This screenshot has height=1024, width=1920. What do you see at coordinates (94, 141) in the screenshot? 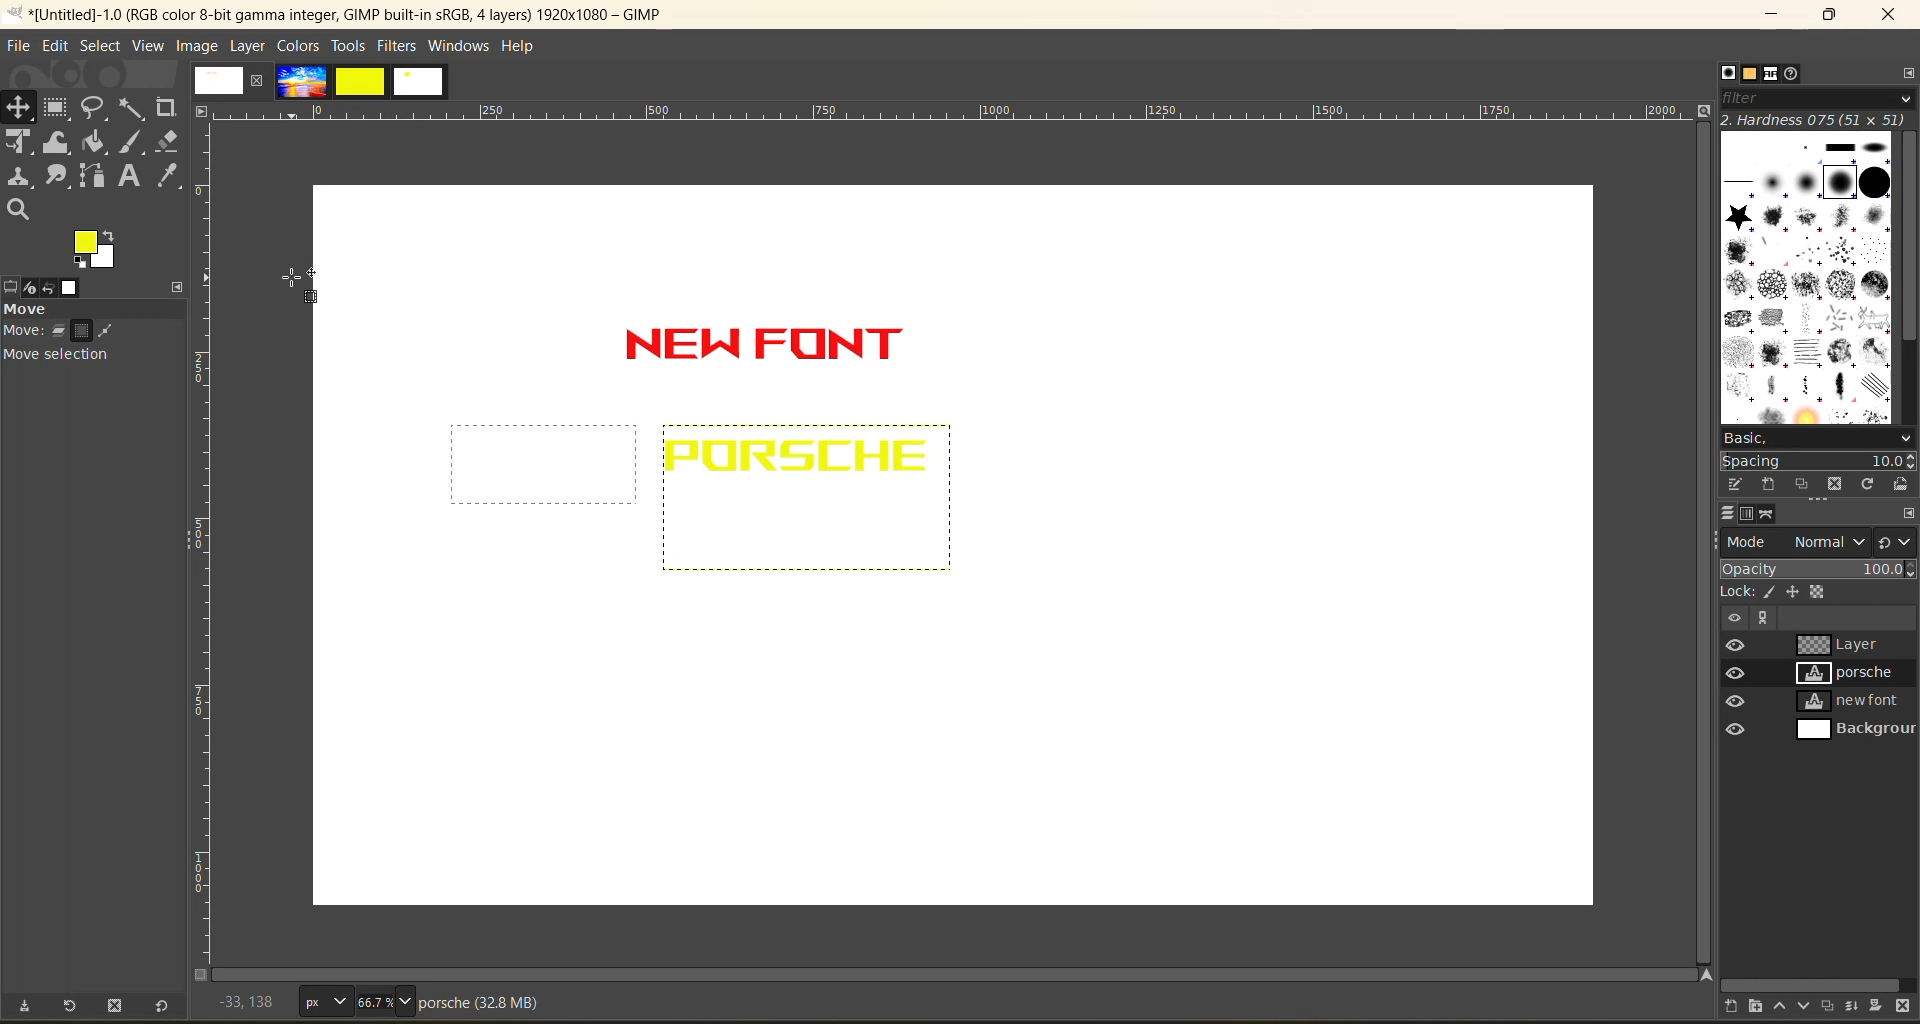
I see `paint bucket` at bounding box center [94, 141].